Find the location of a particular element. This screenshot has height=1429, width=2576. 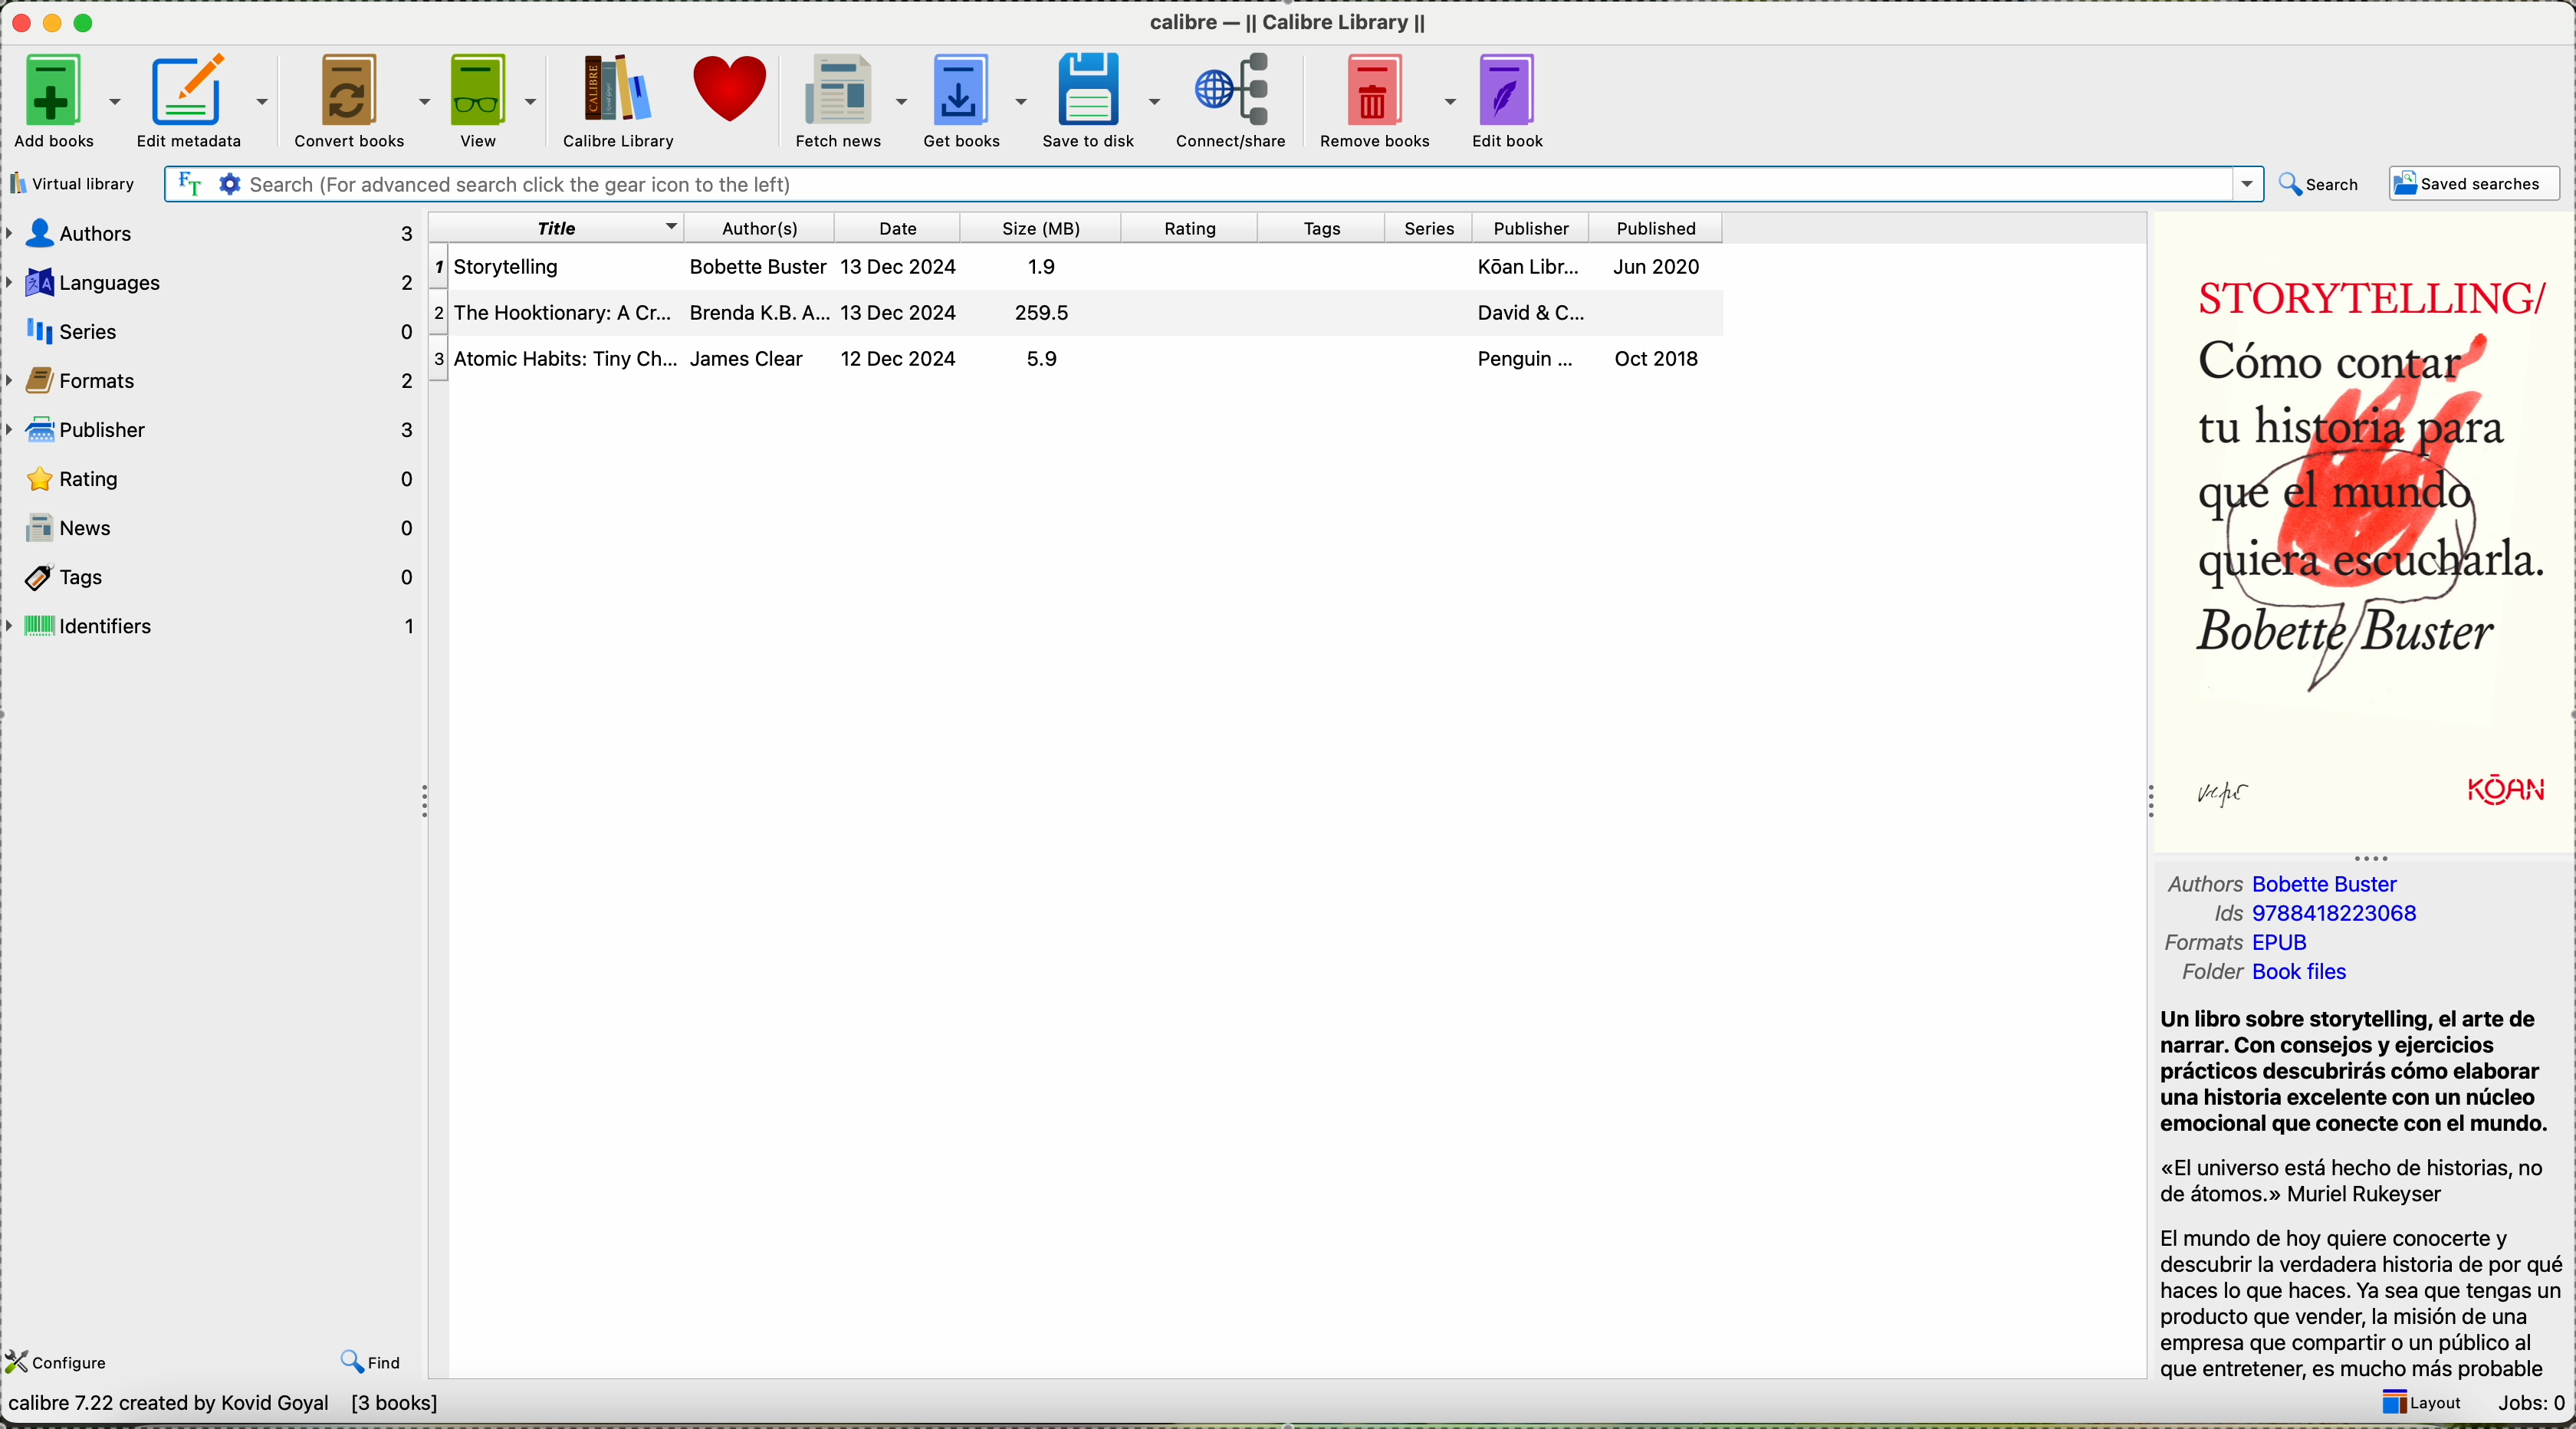

ids  is located at coordinates (2205, 915).